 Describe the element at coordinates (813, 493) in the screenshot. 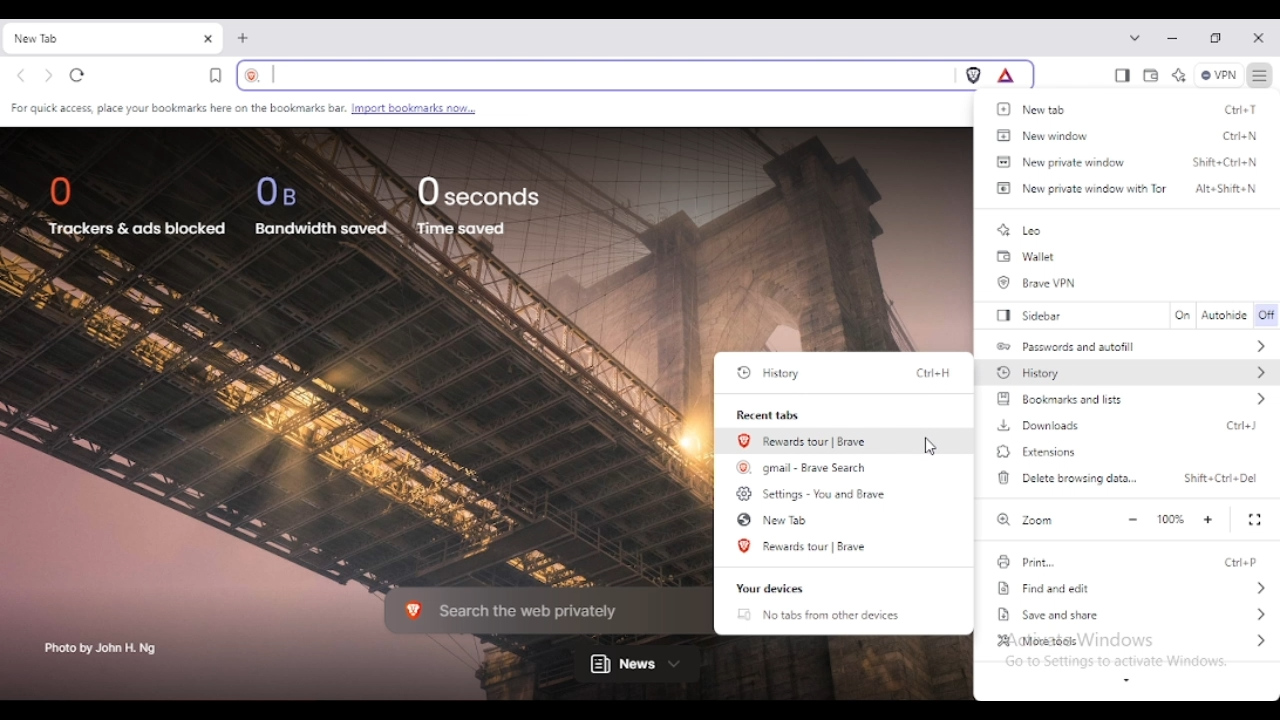

I see `settings - you and brave` at that location.